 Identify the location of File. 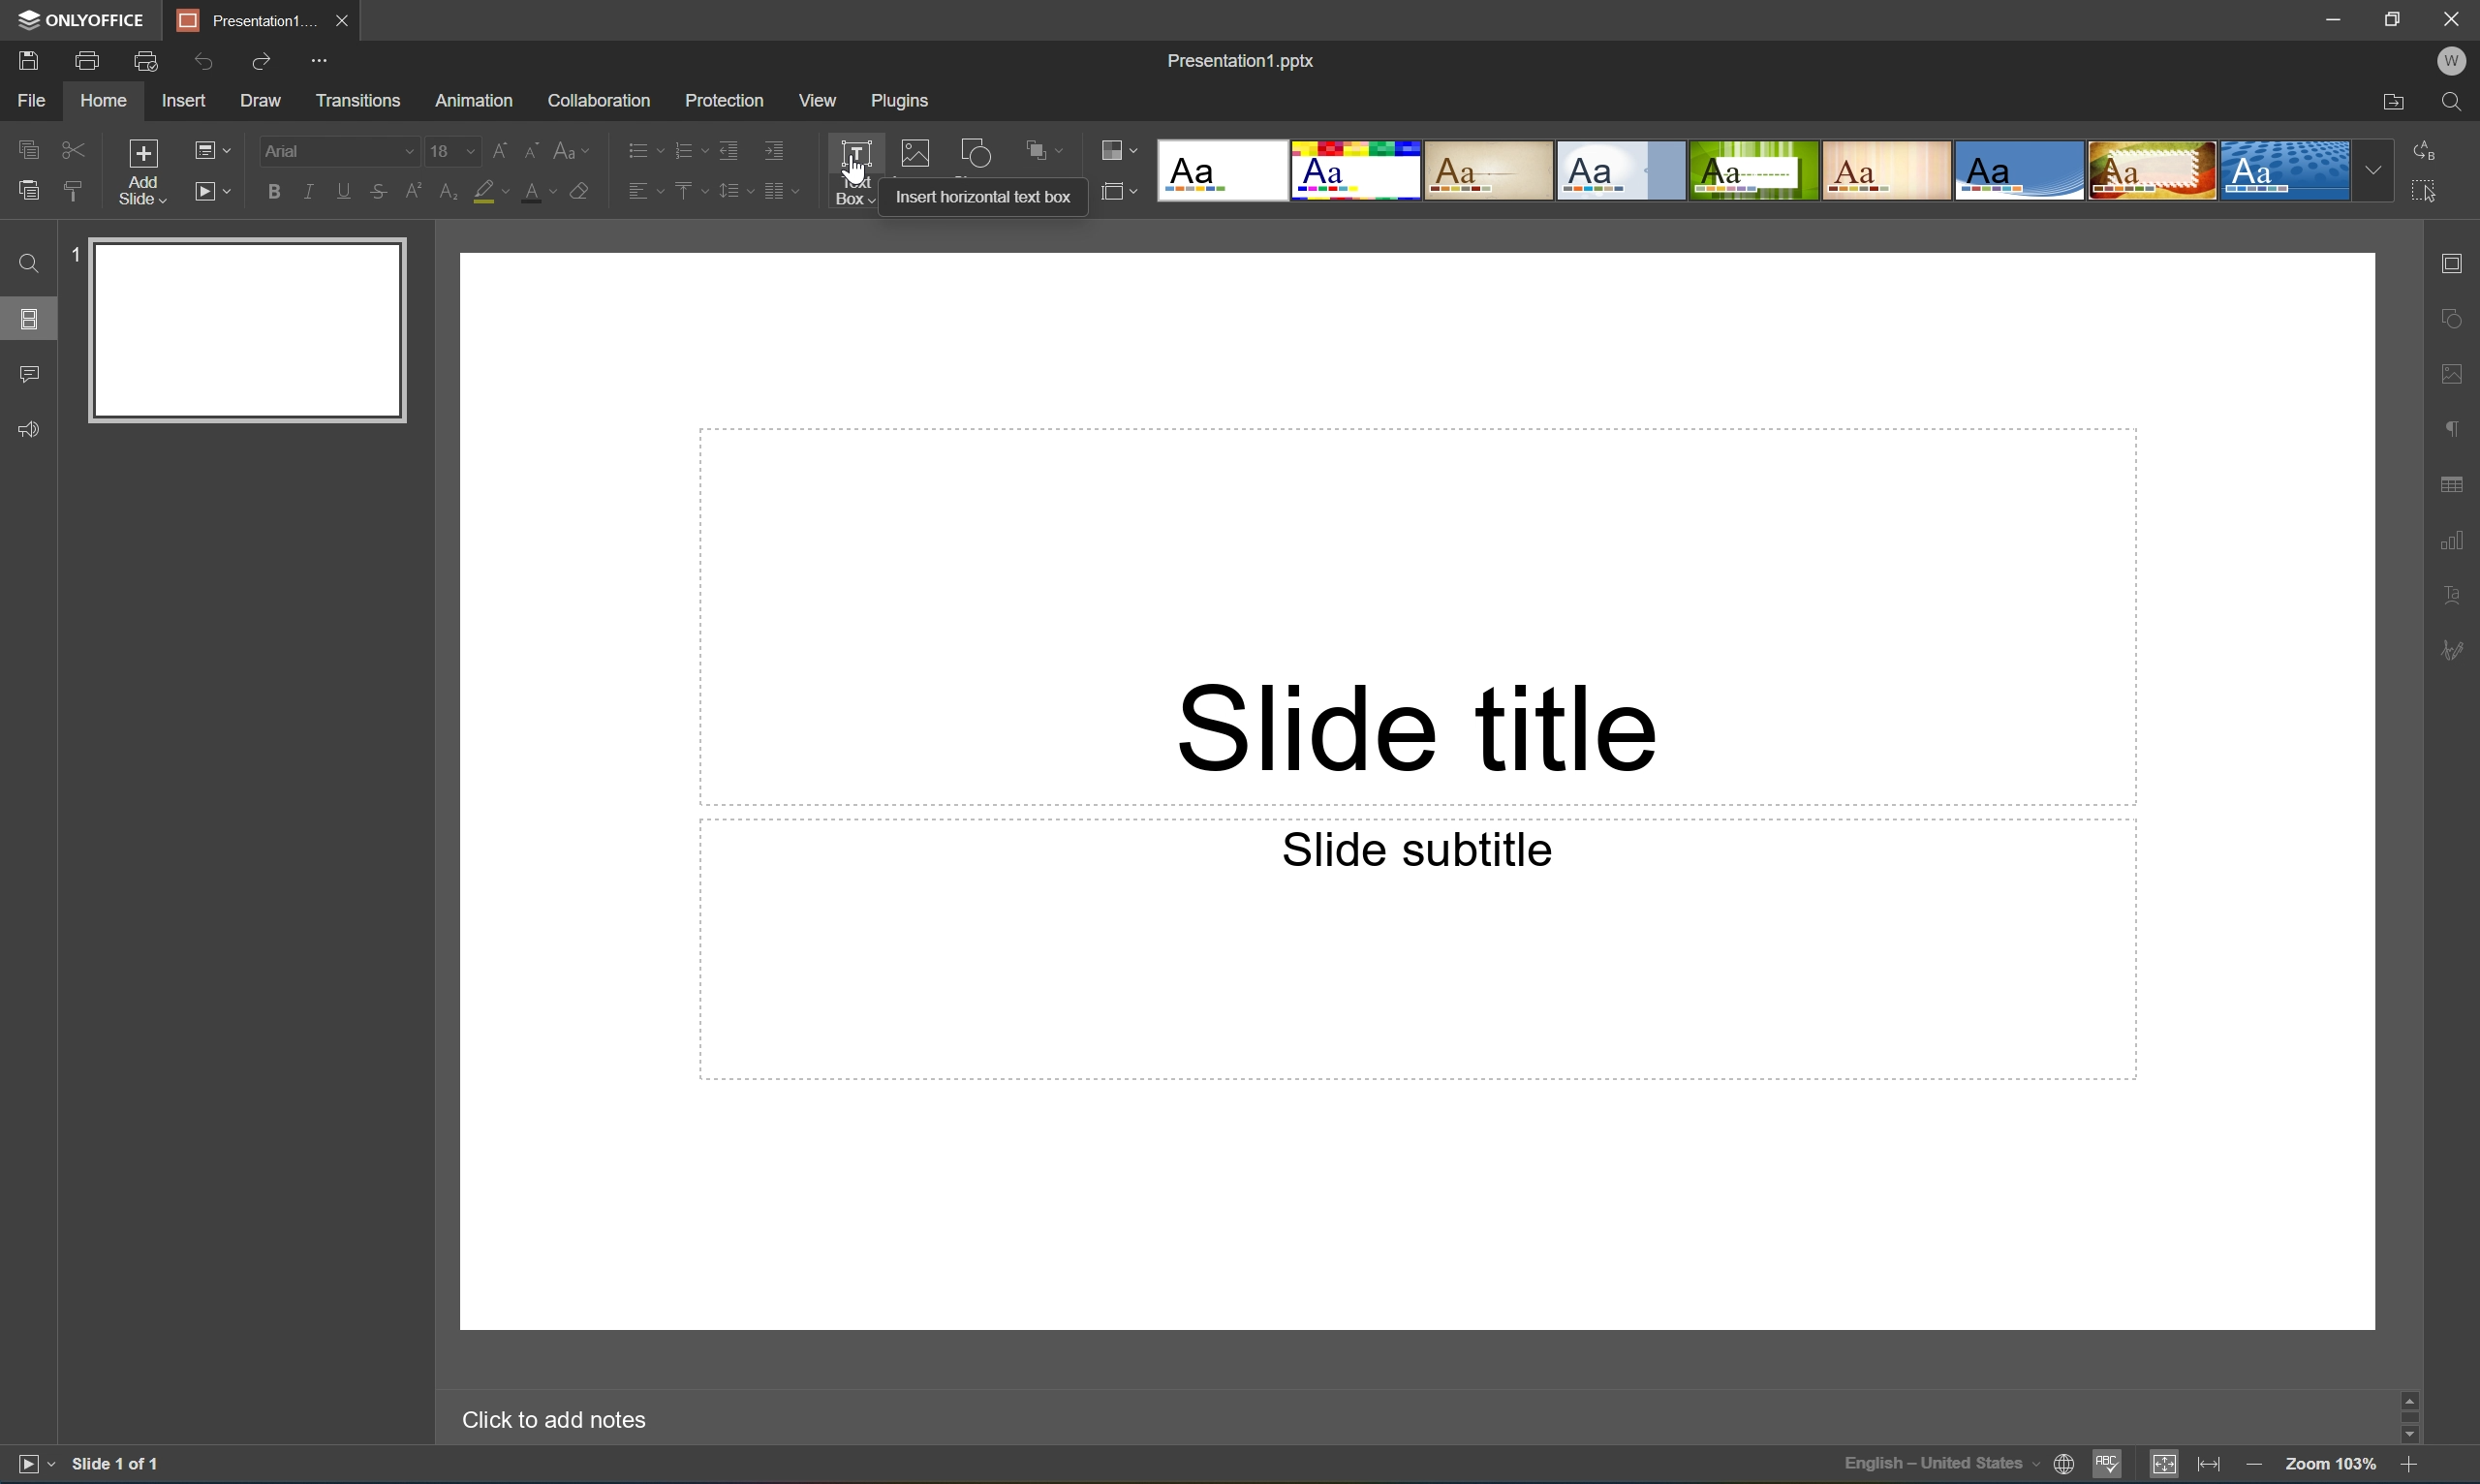
(31, 100).